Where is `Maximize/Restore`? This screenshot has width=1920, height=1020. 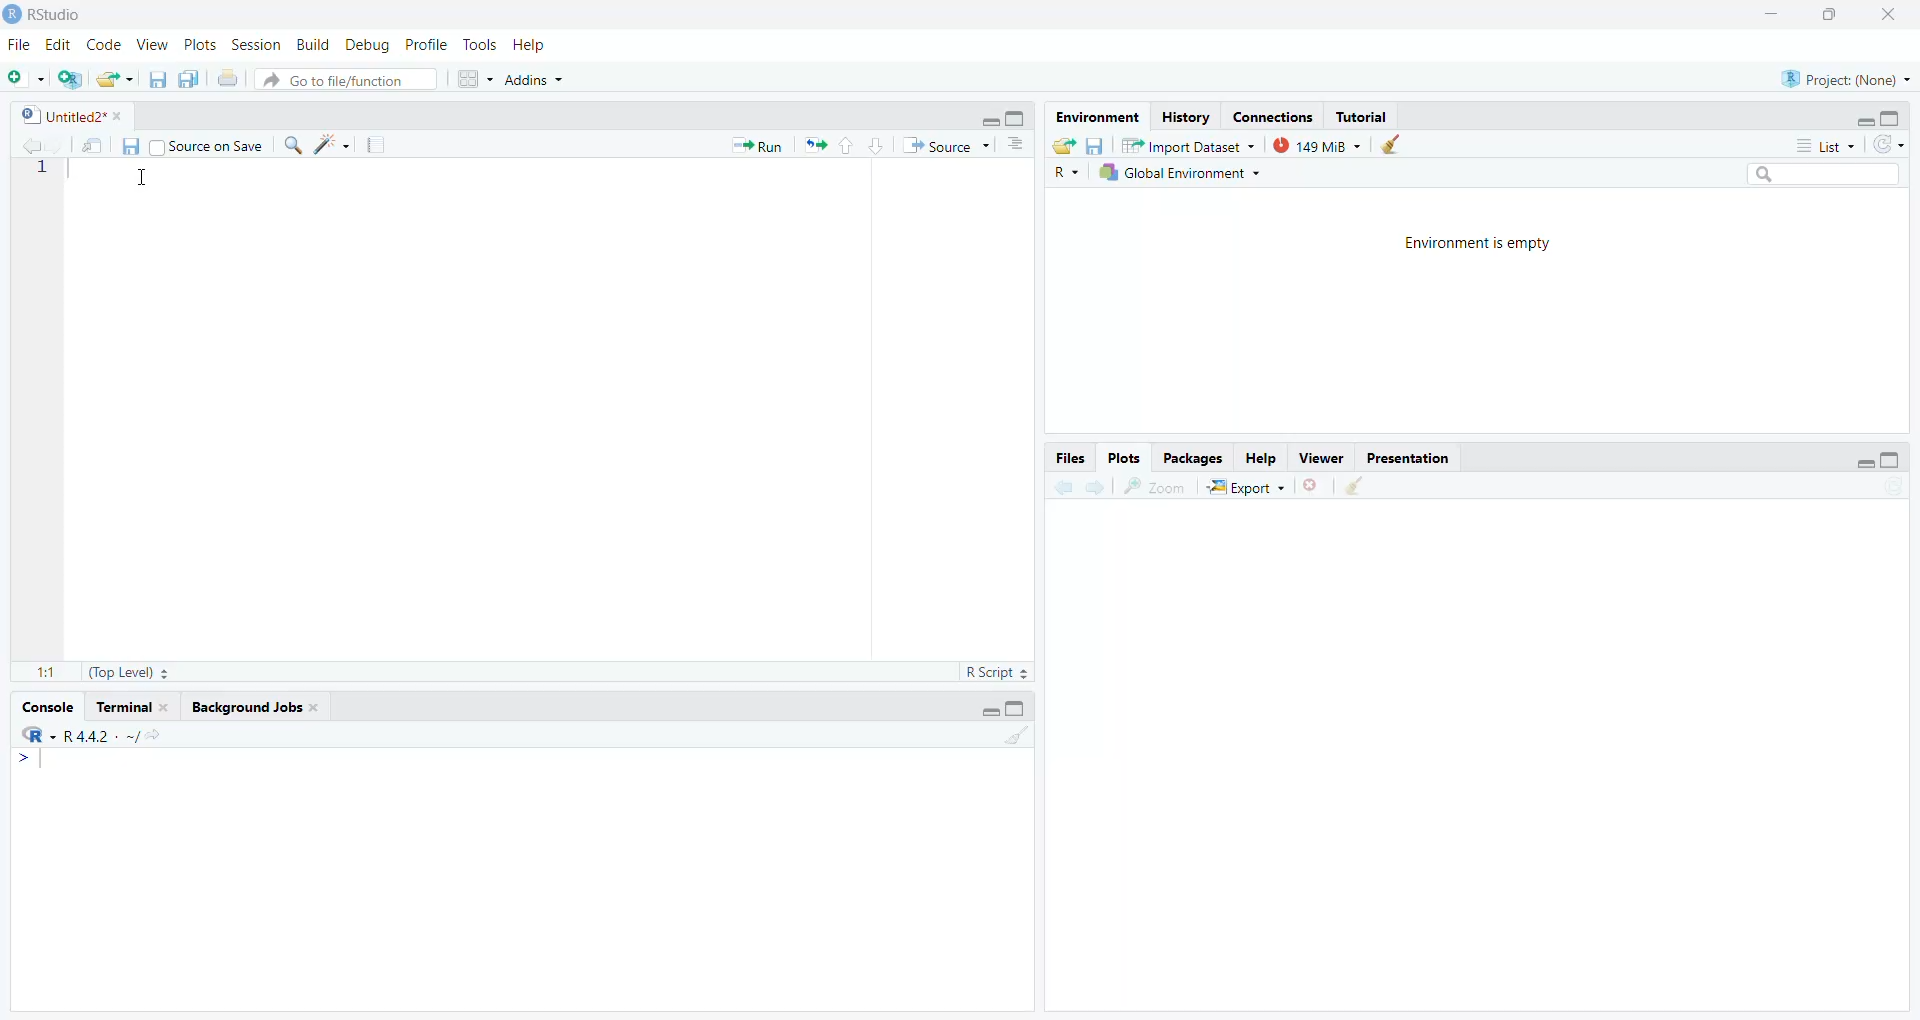 Maximize/Restore is located at coordinates (1892, 462).